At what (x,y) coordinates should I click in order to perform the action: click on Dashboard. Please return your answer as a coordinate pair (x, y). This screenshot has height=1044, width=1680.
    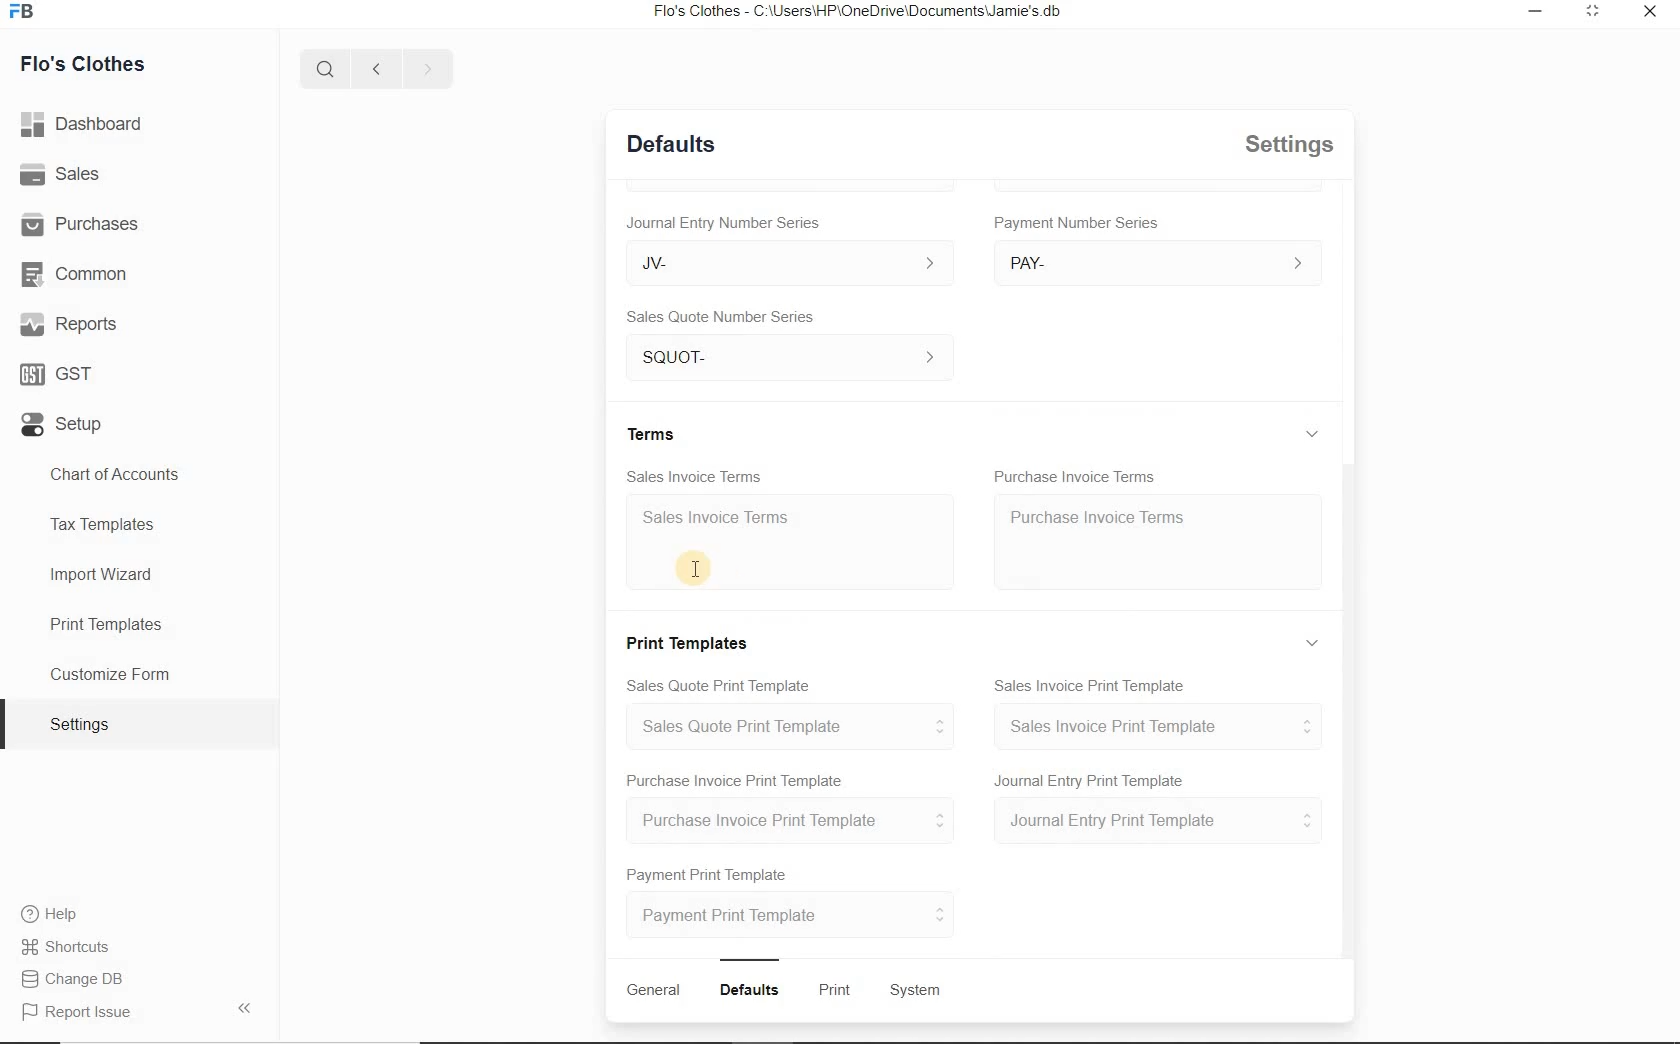
    Looking at the image, I should click on (83, 124).